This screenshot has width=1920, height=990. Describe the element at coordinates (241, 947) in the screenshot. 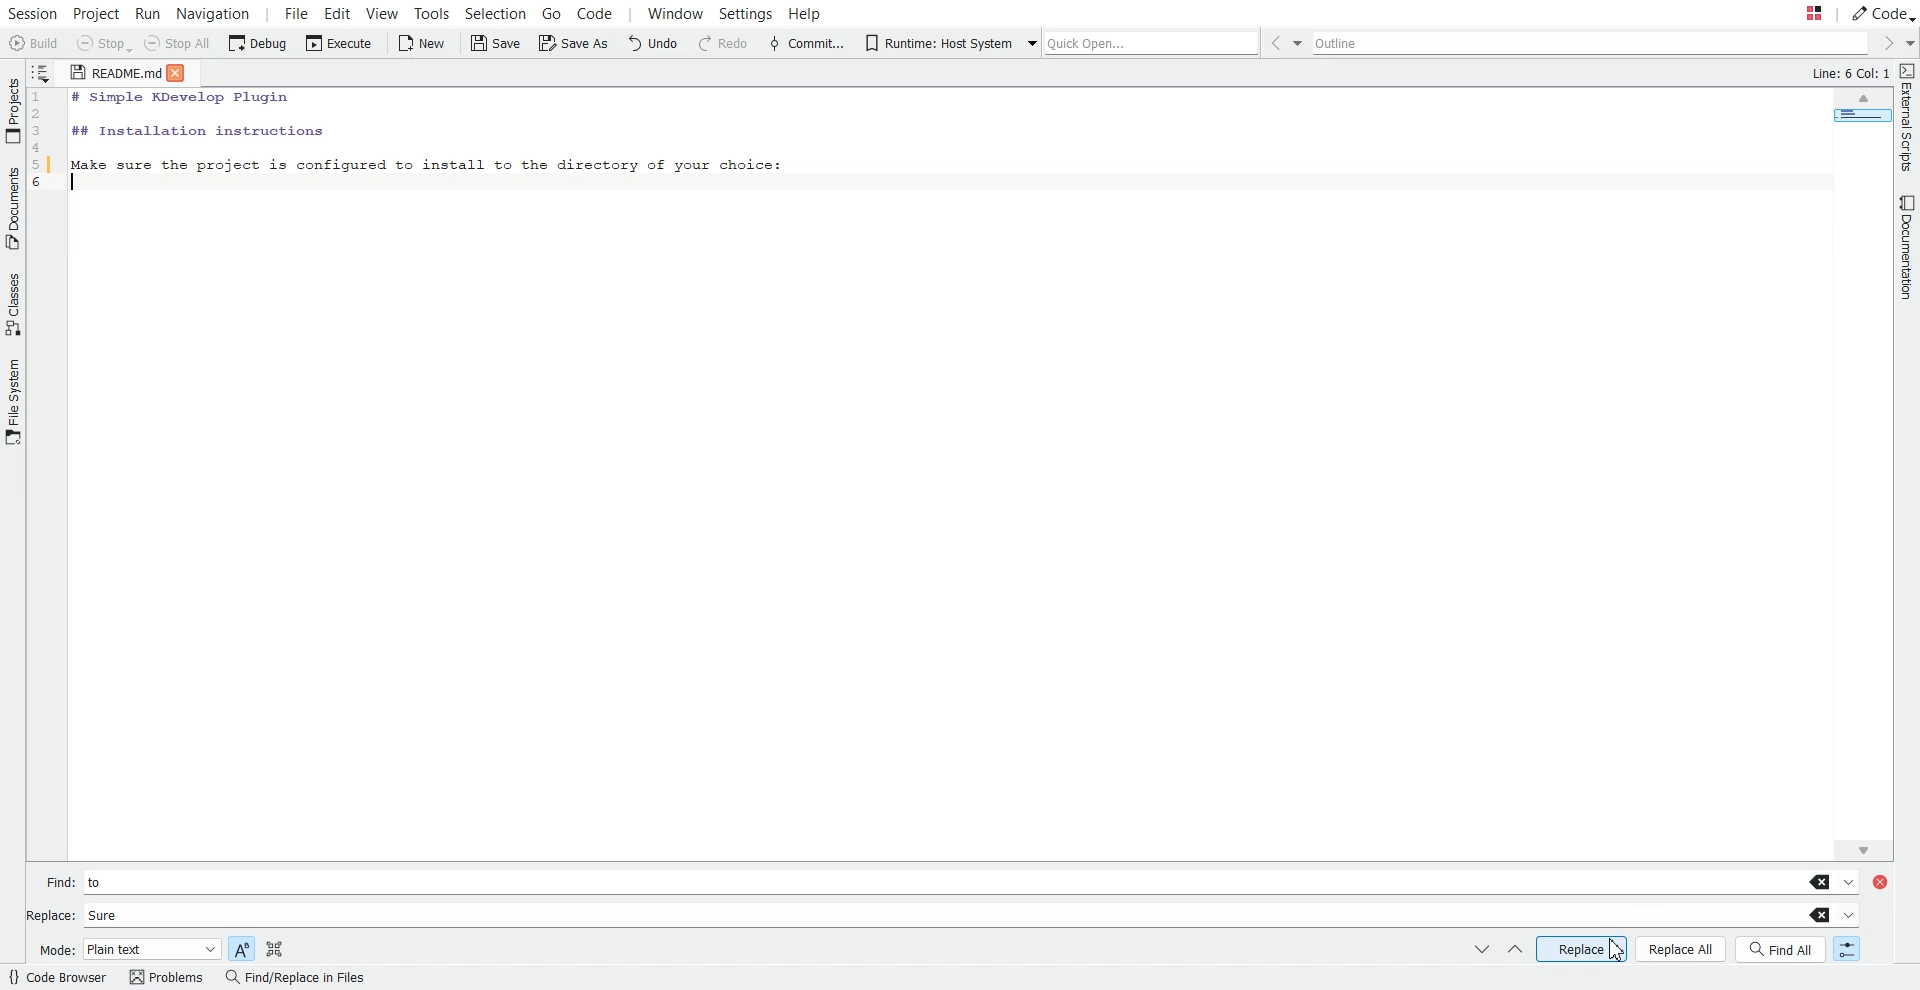

I see `Match case sensitive` at that location.